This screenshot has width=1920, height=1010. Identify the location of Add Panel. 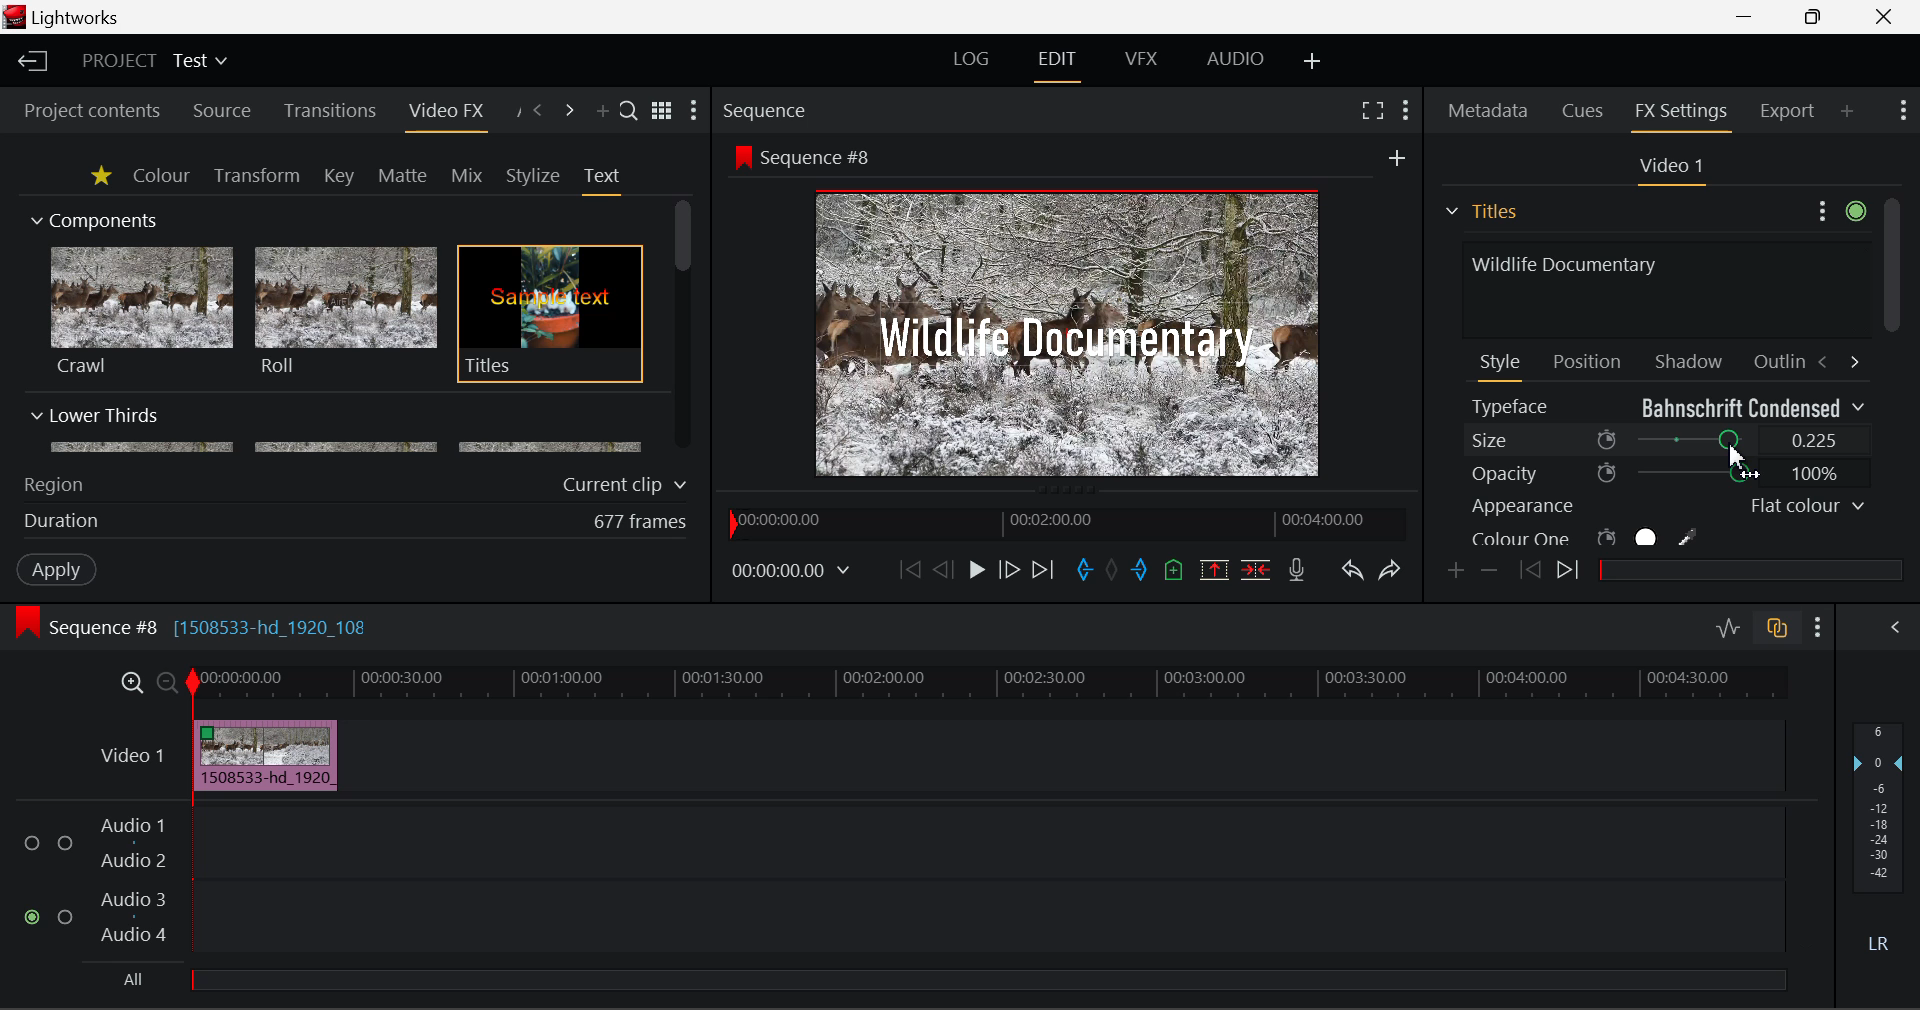
(1847, 110).